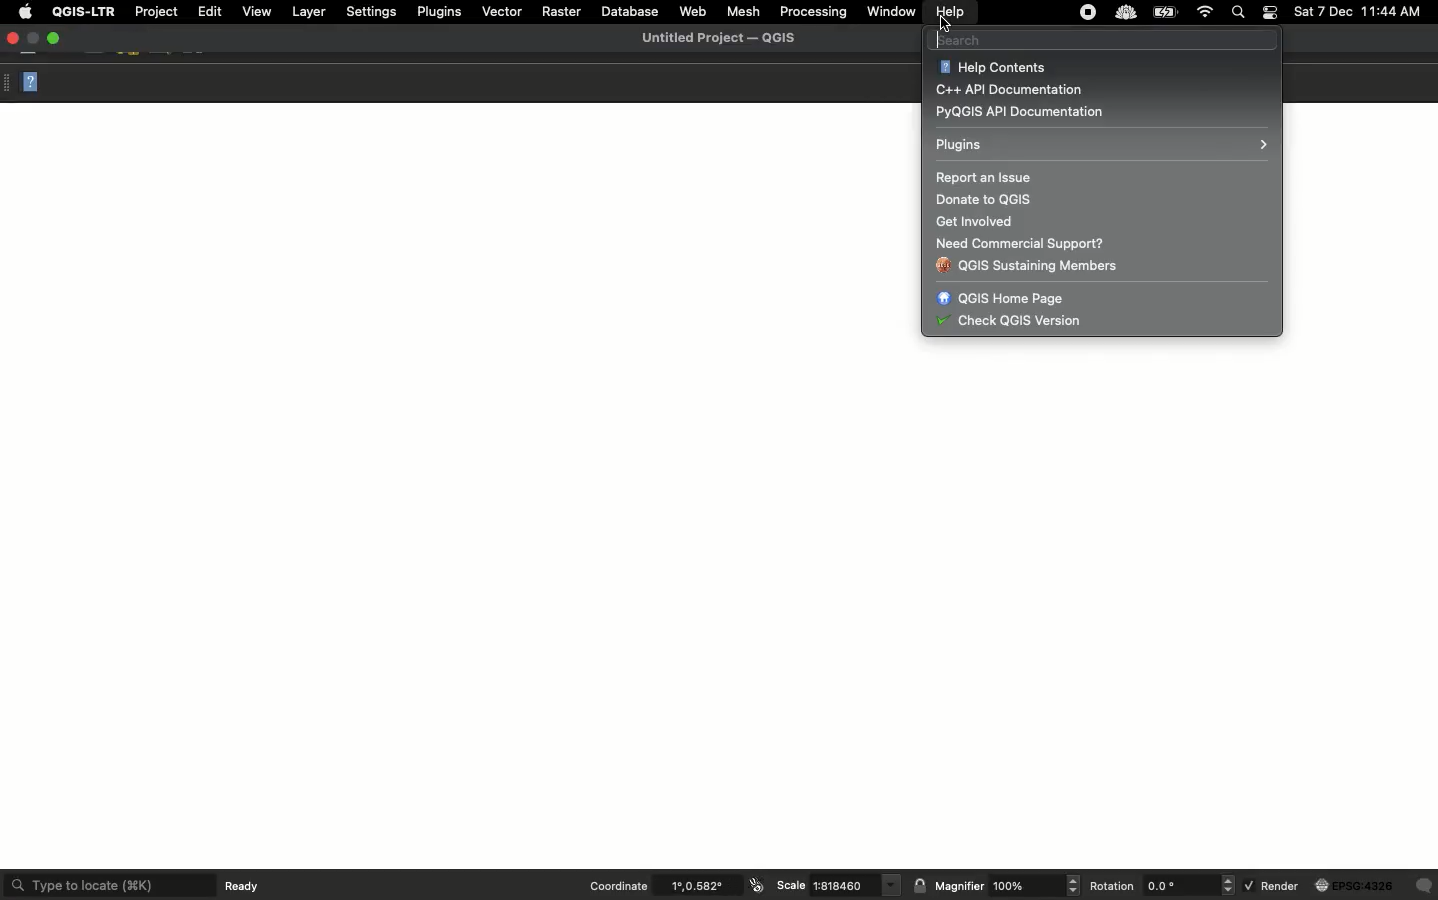 The image size is (1438, 900). What do you see at coordinates (696, 12) in the screenshot?
I see `Web` at bounding box center [696, 12].